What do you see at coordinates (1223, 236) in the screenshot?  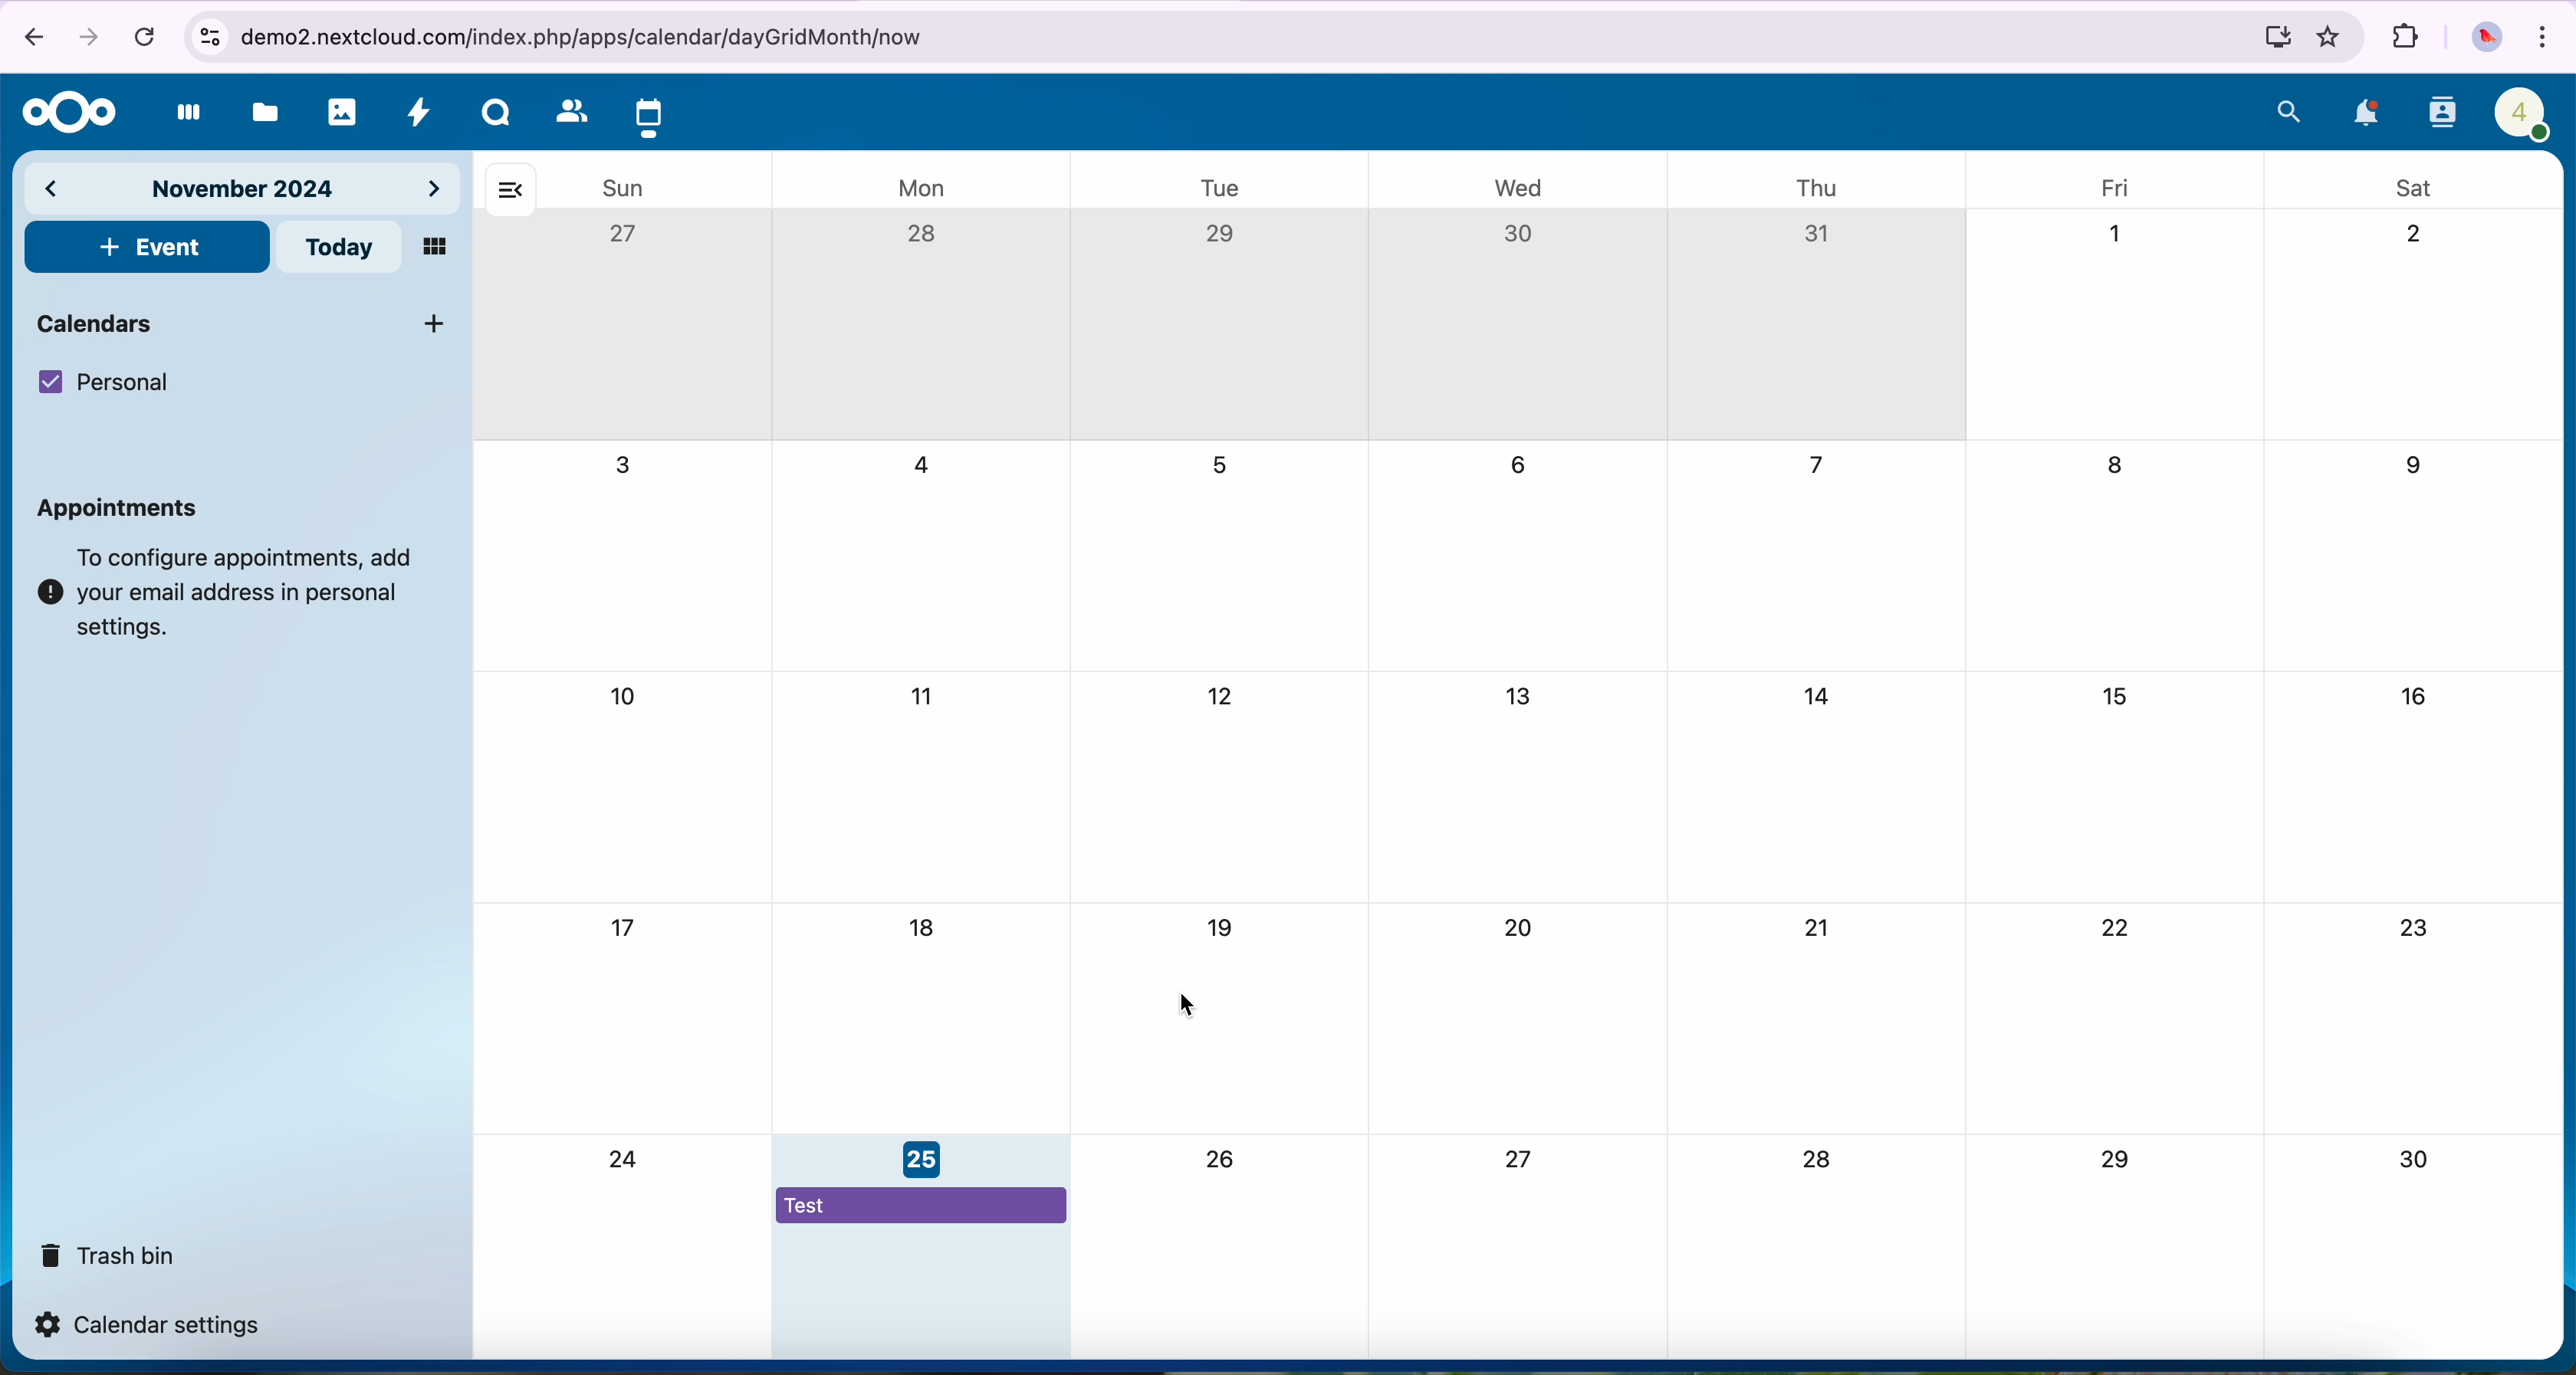 I see `29` at bounding box center [1223, 236].